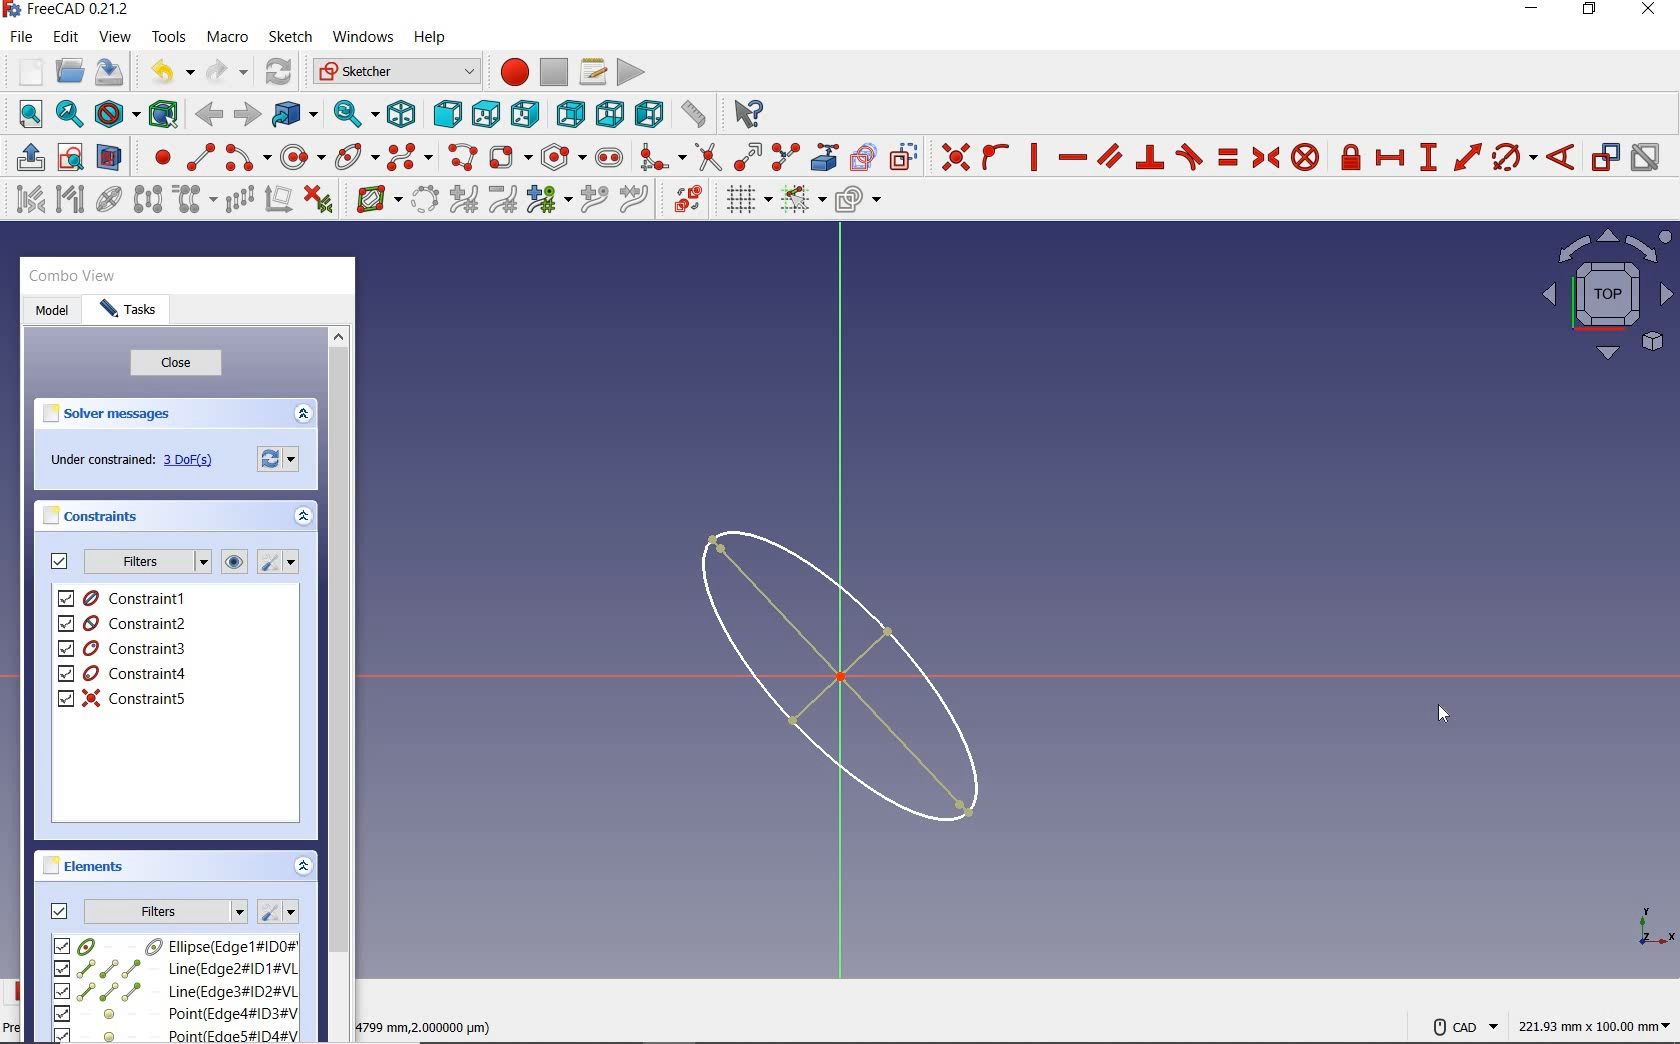 This screenshot has height=1044, width=1680. I want to click on xyz, so click(1652, 924).